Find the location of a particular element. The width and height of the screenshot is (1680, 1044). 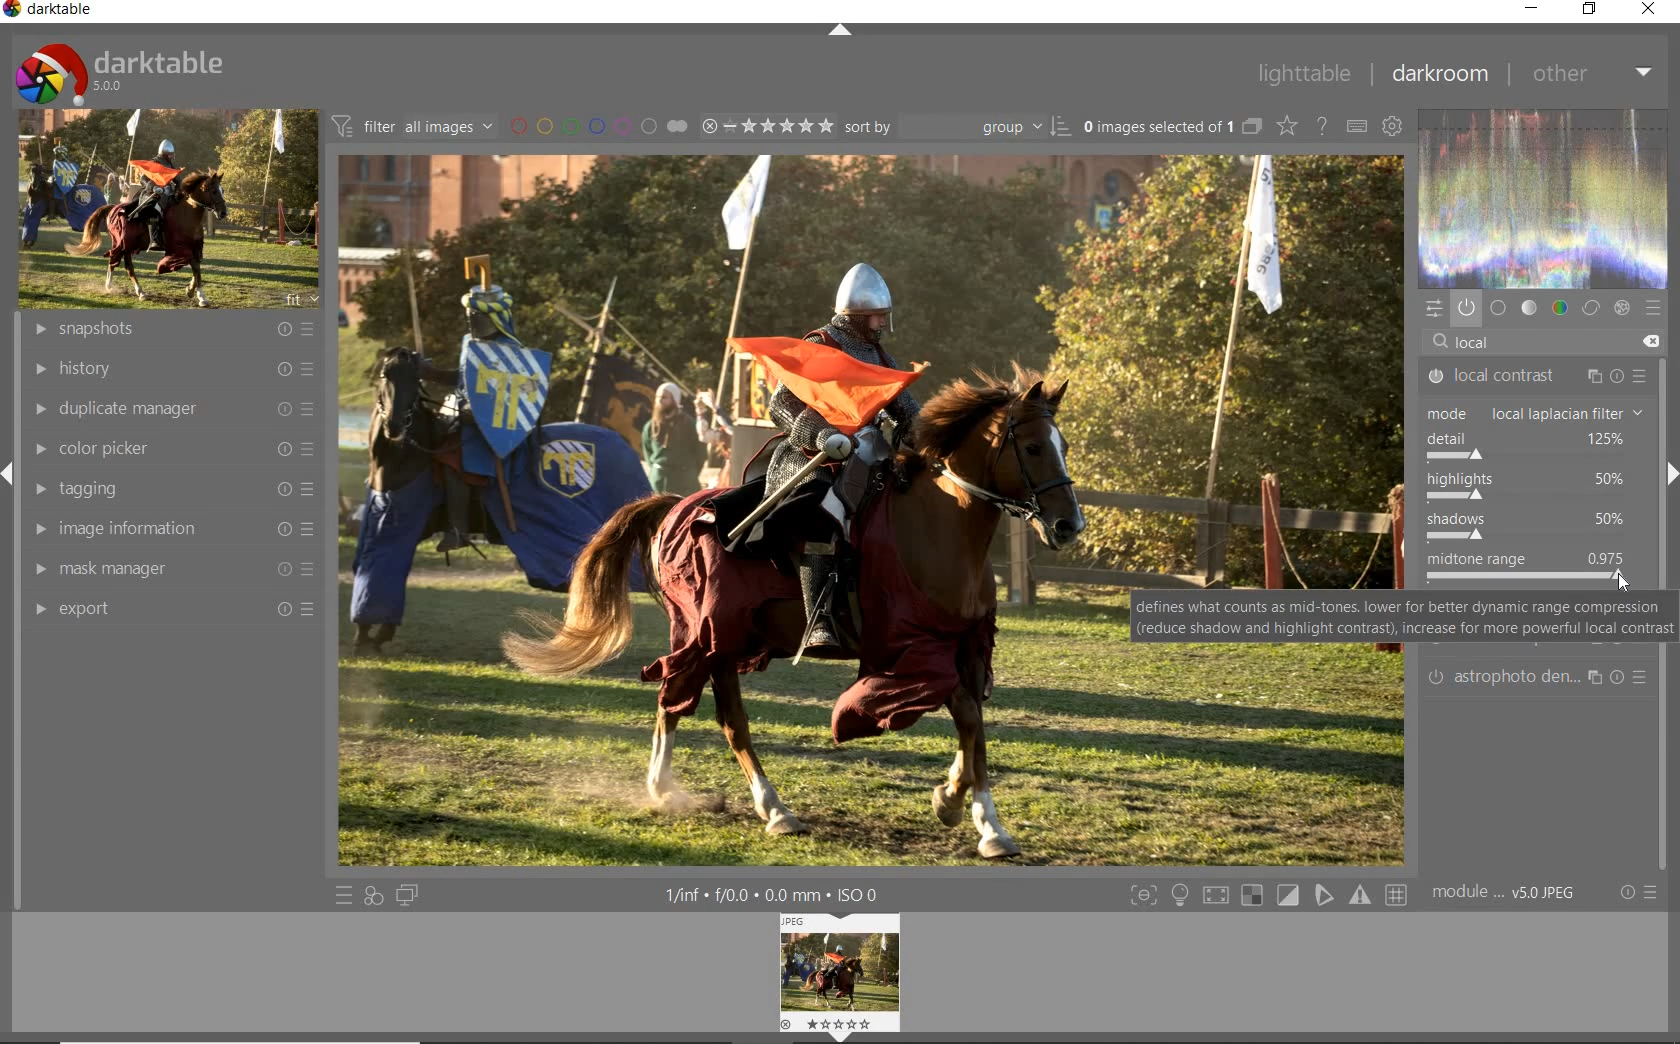

DETAIL is located at coordinates (1536, 446).